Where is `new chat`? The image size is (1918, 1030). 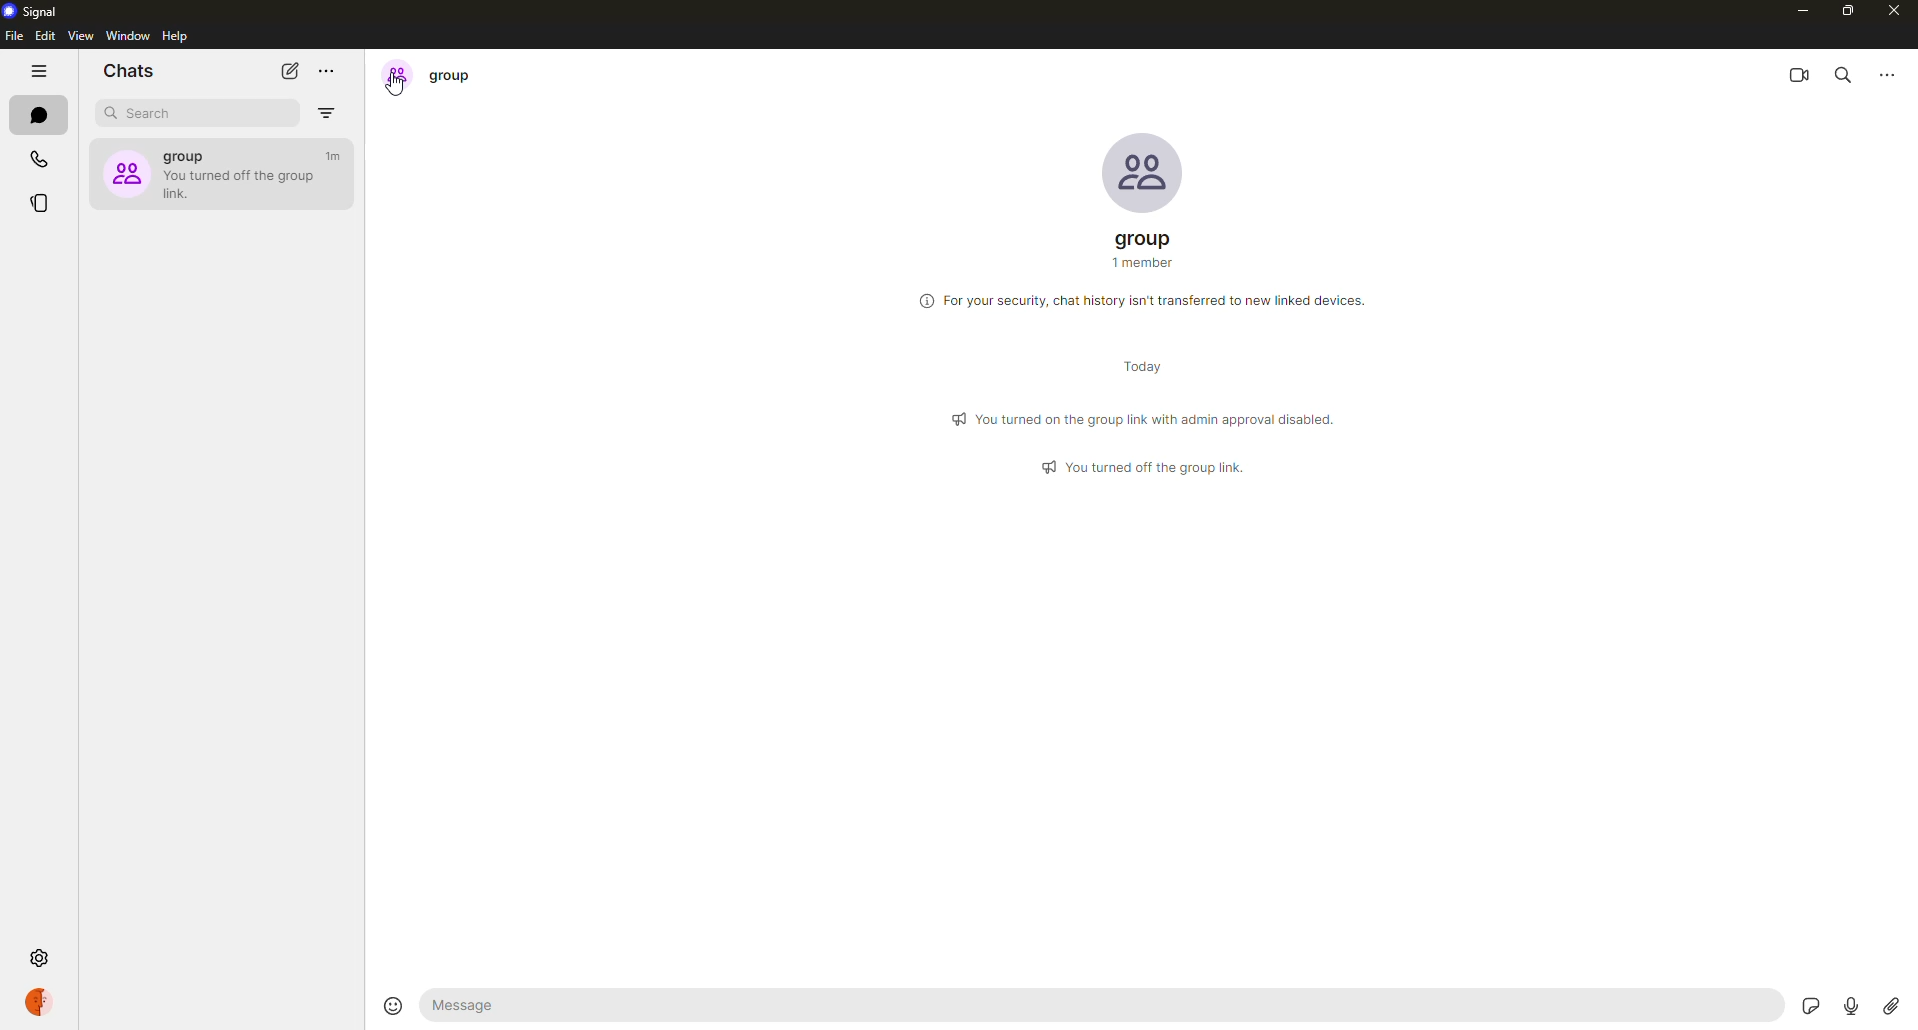
new chat is located at coordinates (290, 71).